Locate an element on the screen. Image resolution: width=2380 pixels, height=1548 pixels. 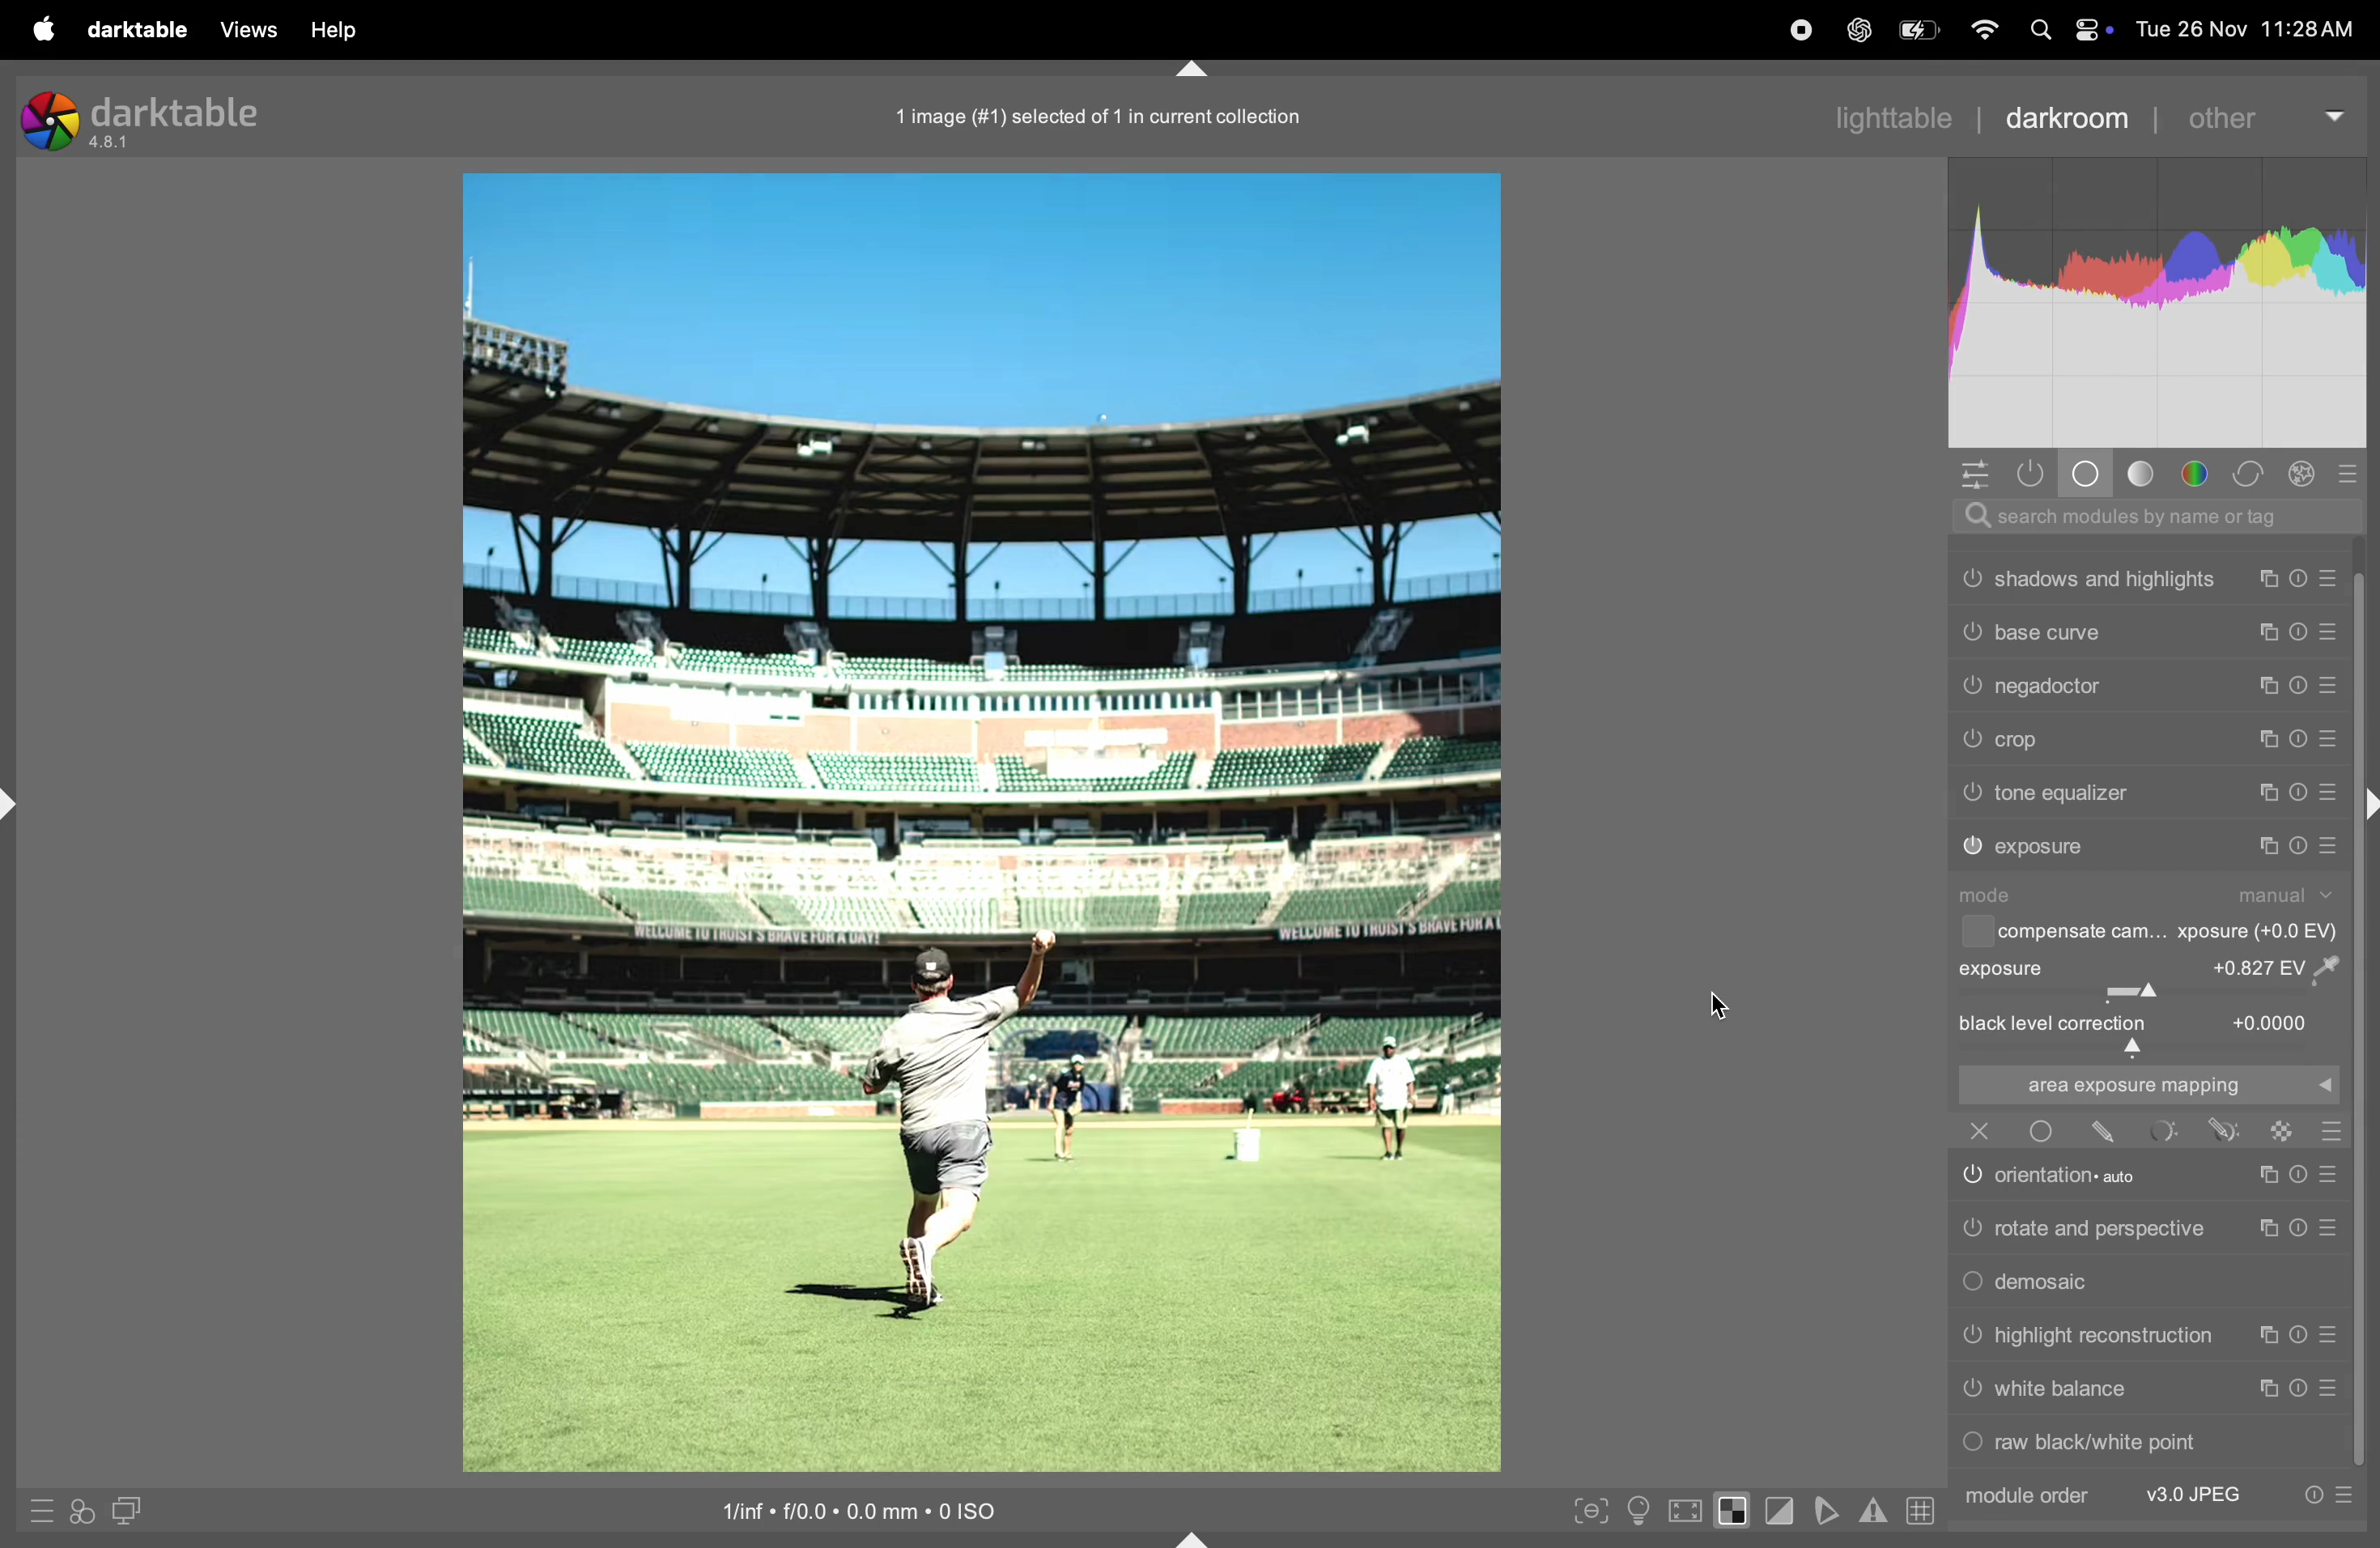
expand or collapse  is located at coordinates (1195, 1536).